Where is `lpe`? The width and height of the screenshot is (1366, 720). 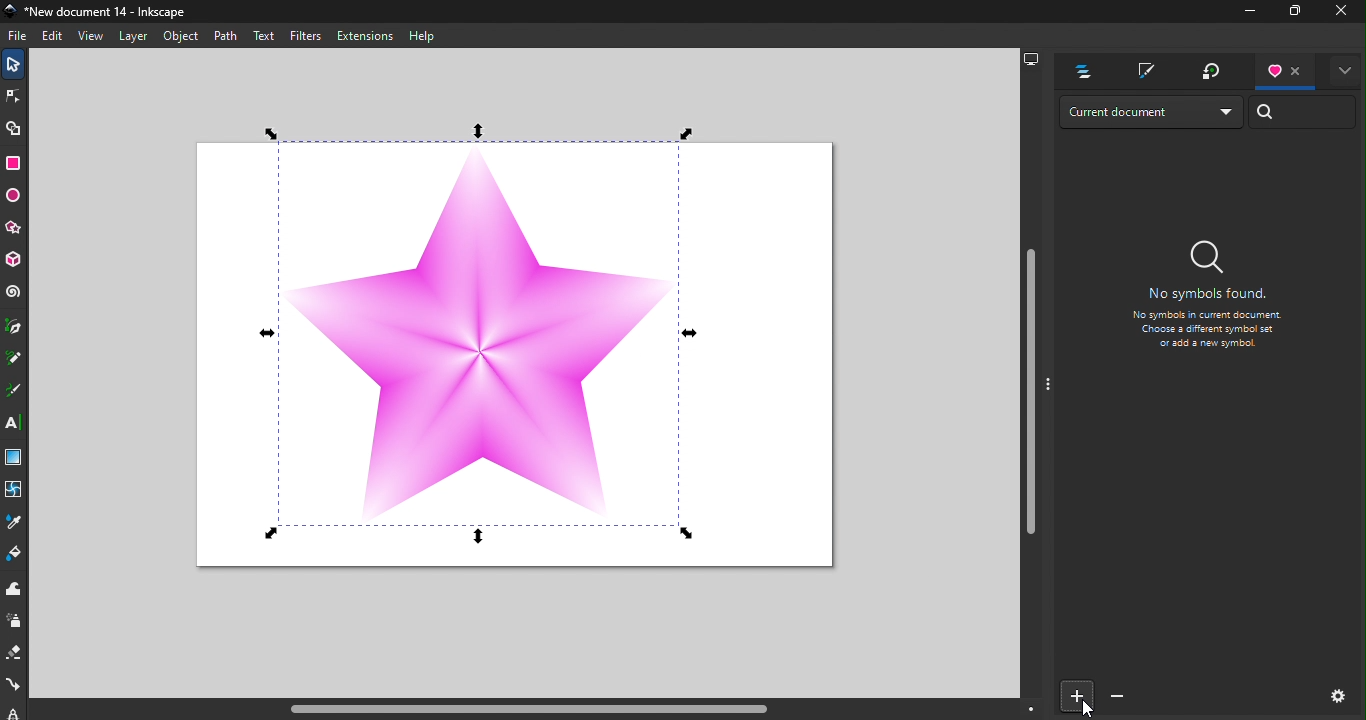 lpe is located at coordinates (10, 712).